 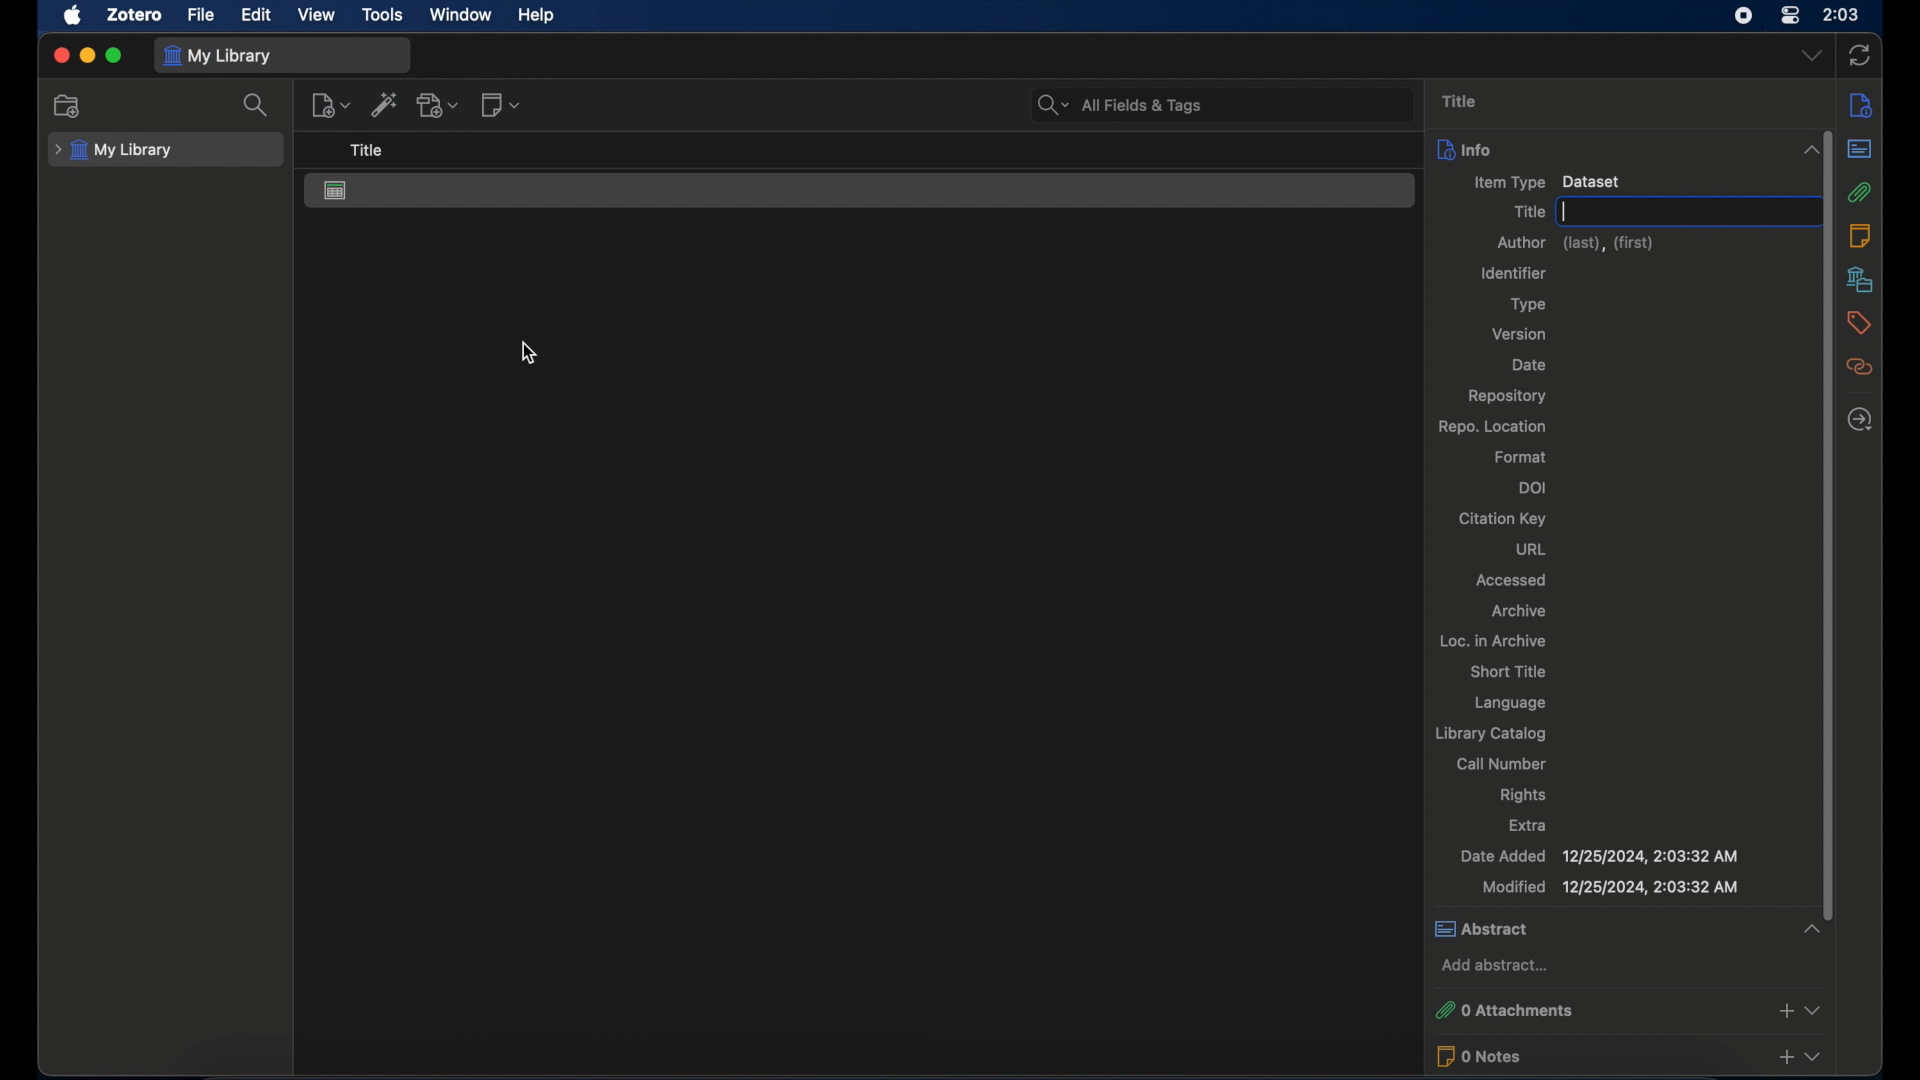 I want to click on search, so click(x=259, y=106).